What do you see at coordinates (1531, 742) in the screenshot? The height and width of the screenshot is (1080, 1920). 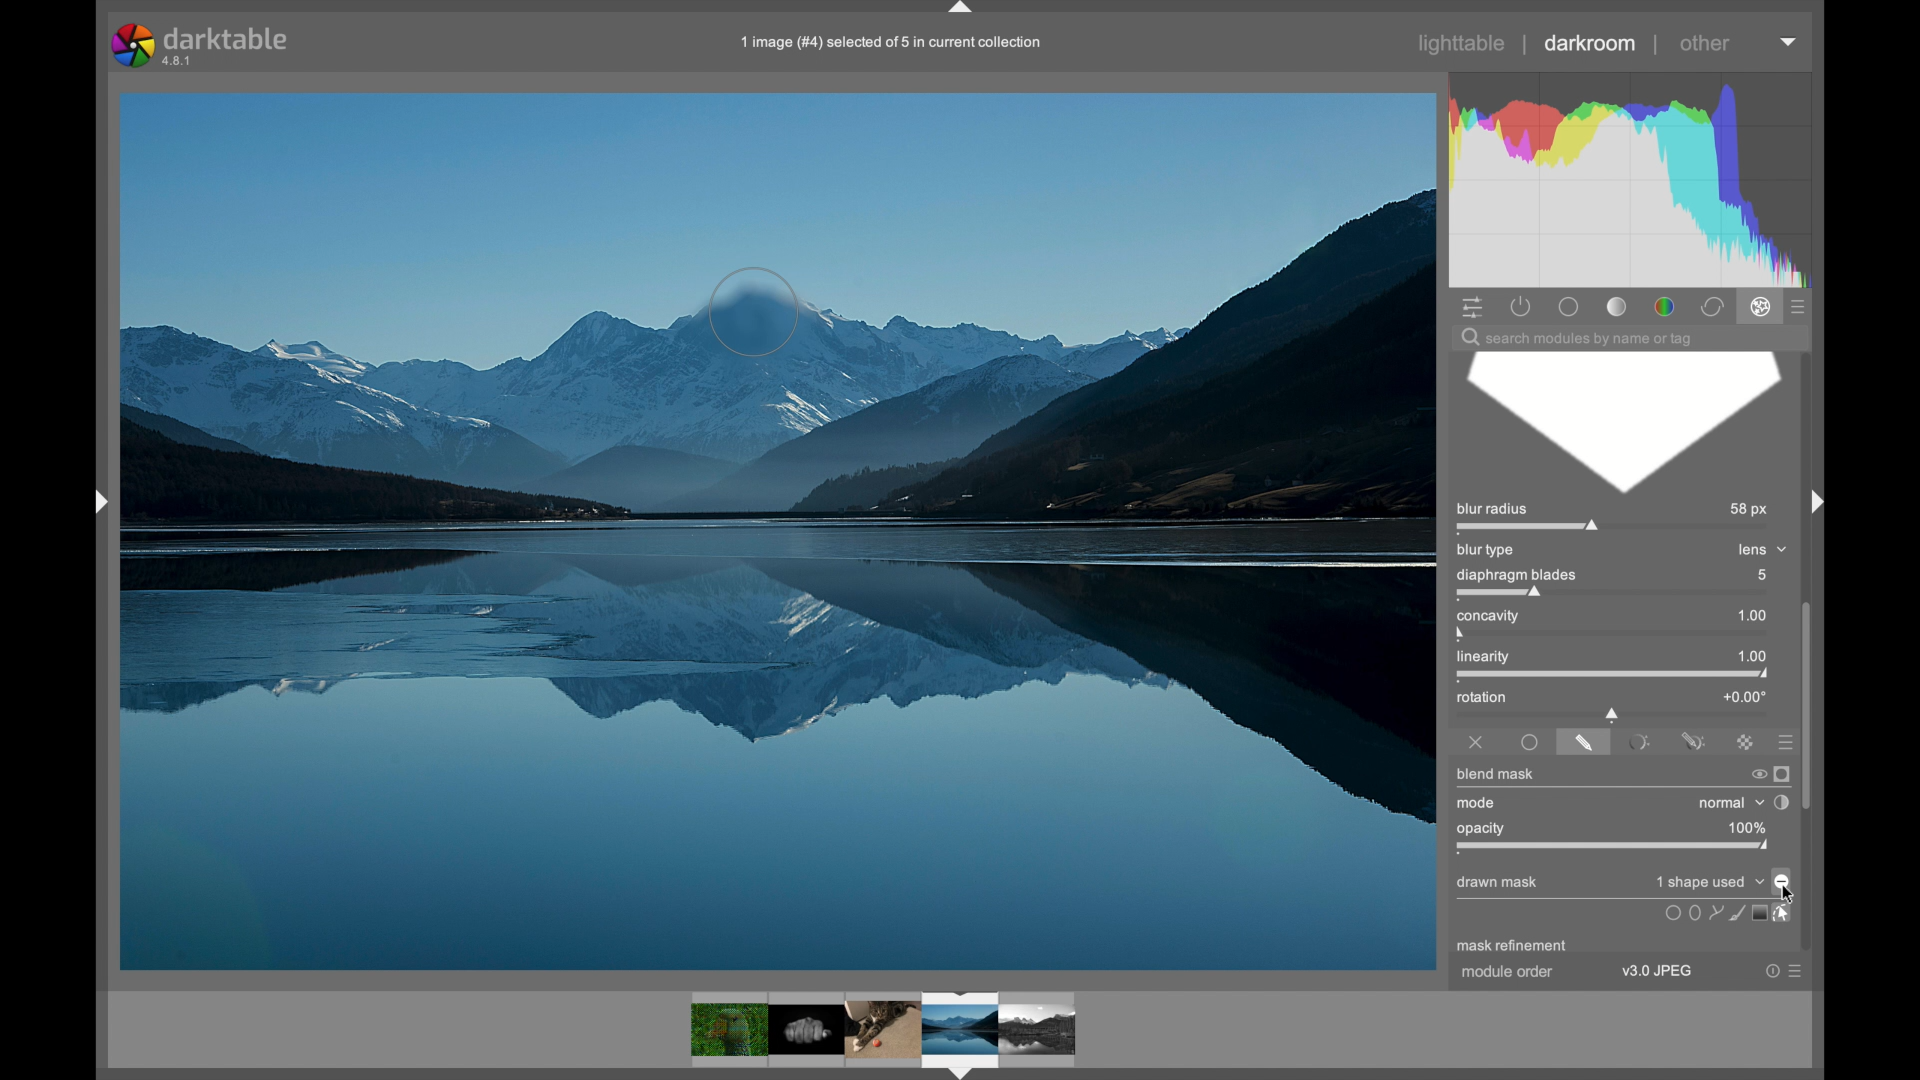 I see `uniformly` at bounding box center [1531, 742].